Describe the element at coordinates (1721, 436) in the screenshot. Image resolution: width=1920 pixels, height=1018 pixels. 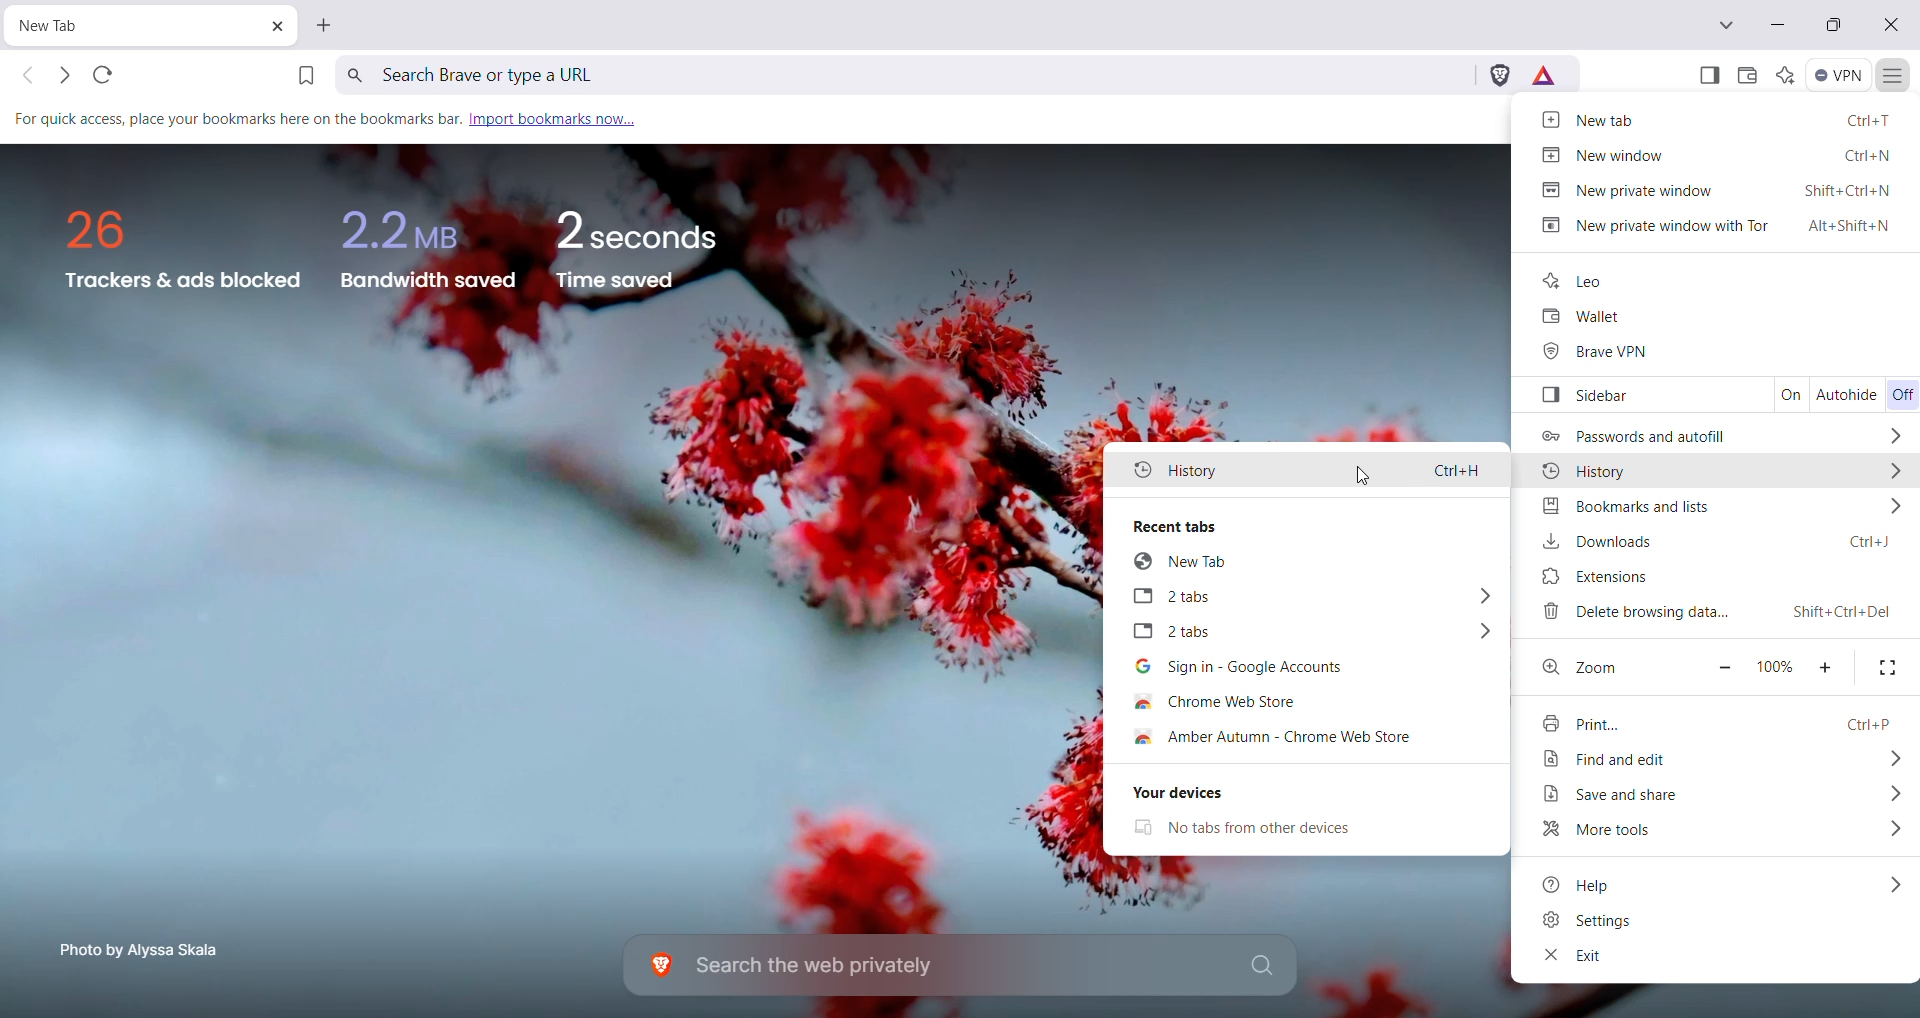
I see `Password and autofill` at that location.